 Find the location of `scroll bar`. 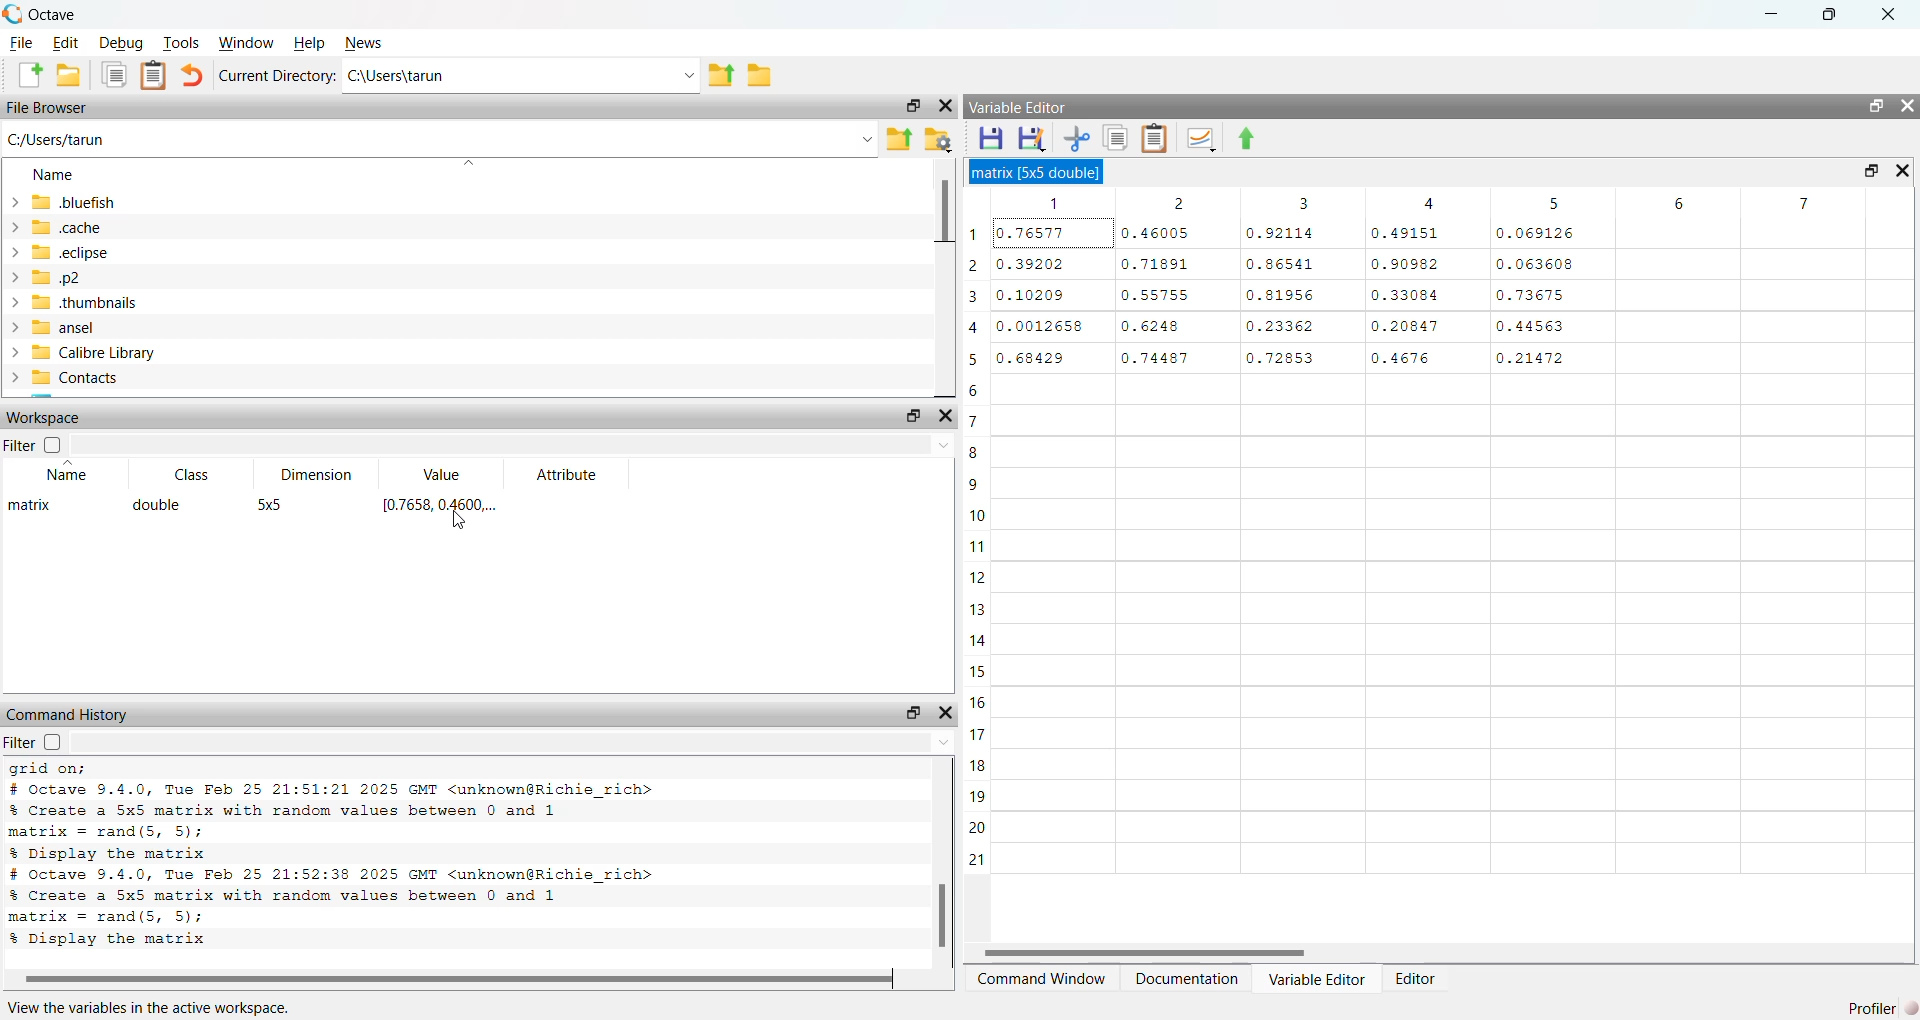

scroll bar is located at coordinates (939, 859).